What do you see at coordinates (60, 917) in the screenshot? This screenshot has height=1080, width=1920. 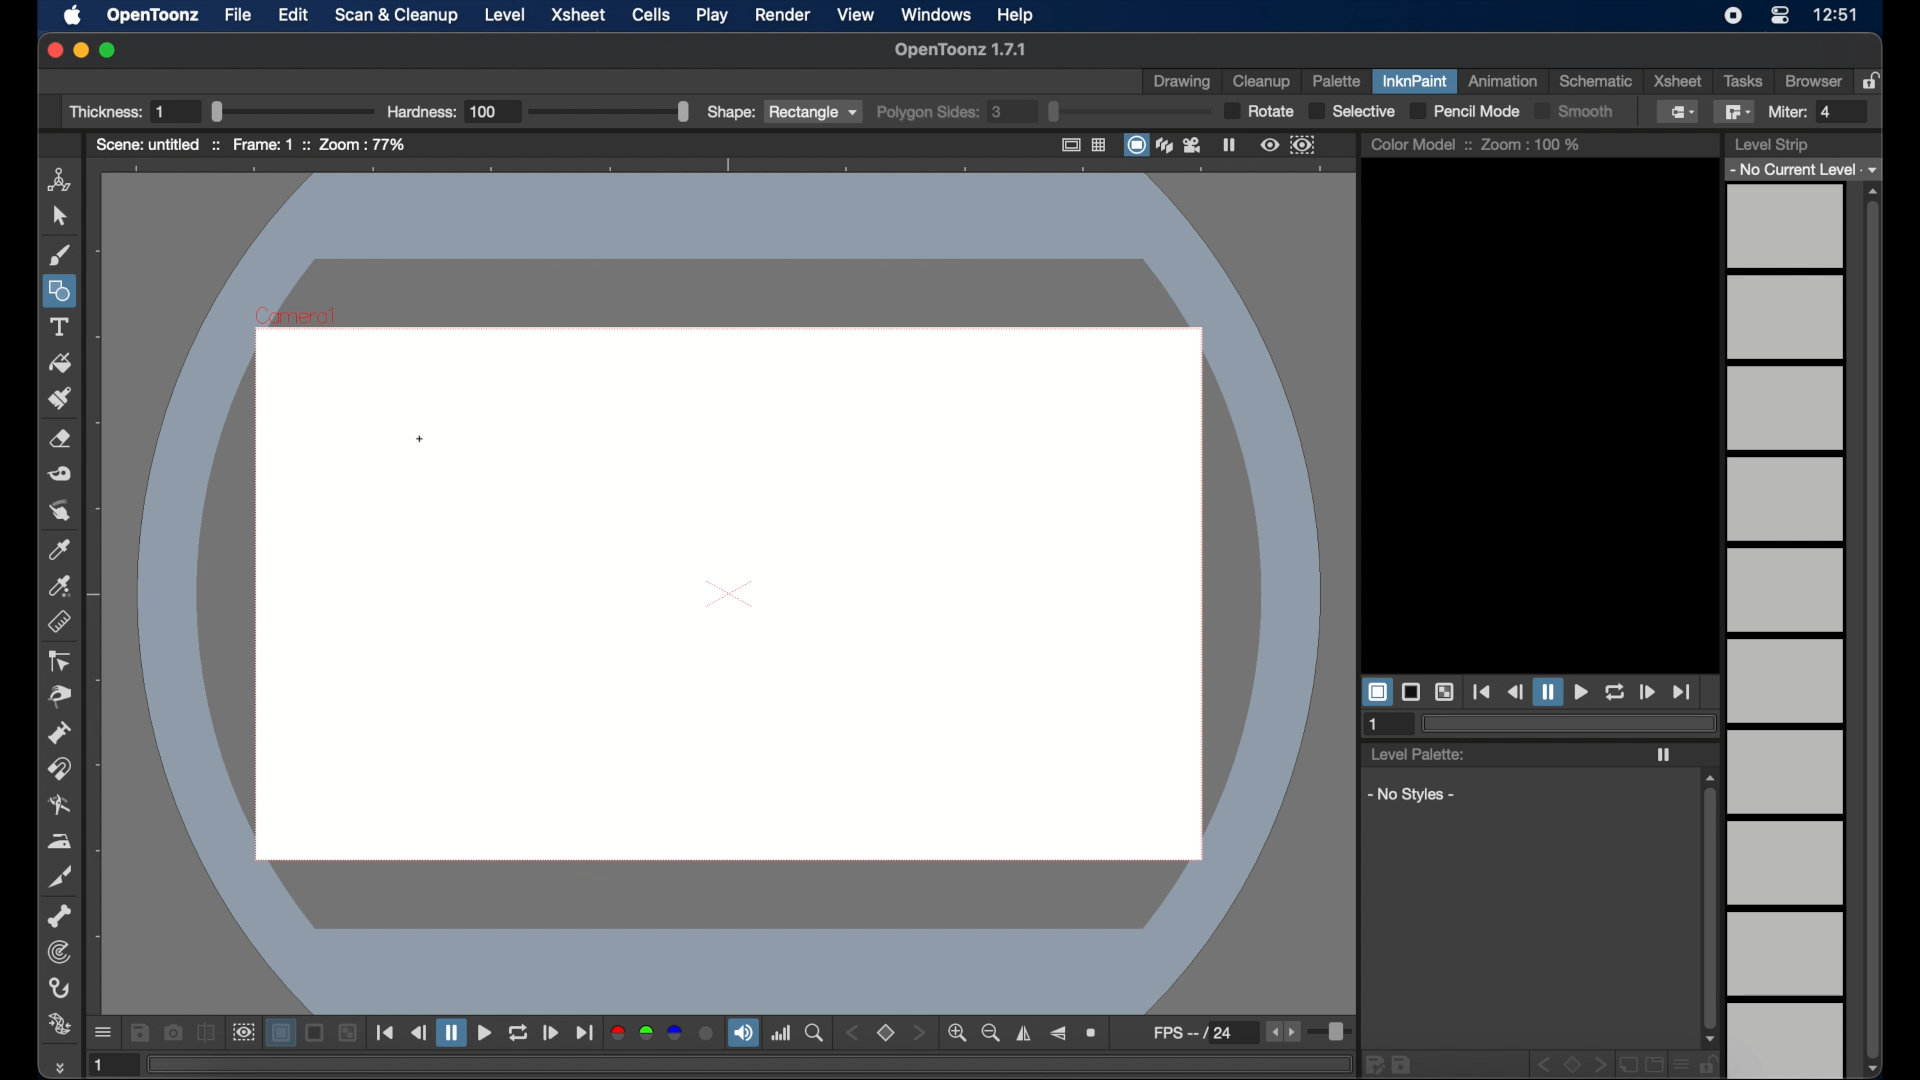 I see `skeleton tool` at bounding box center [60, 917].